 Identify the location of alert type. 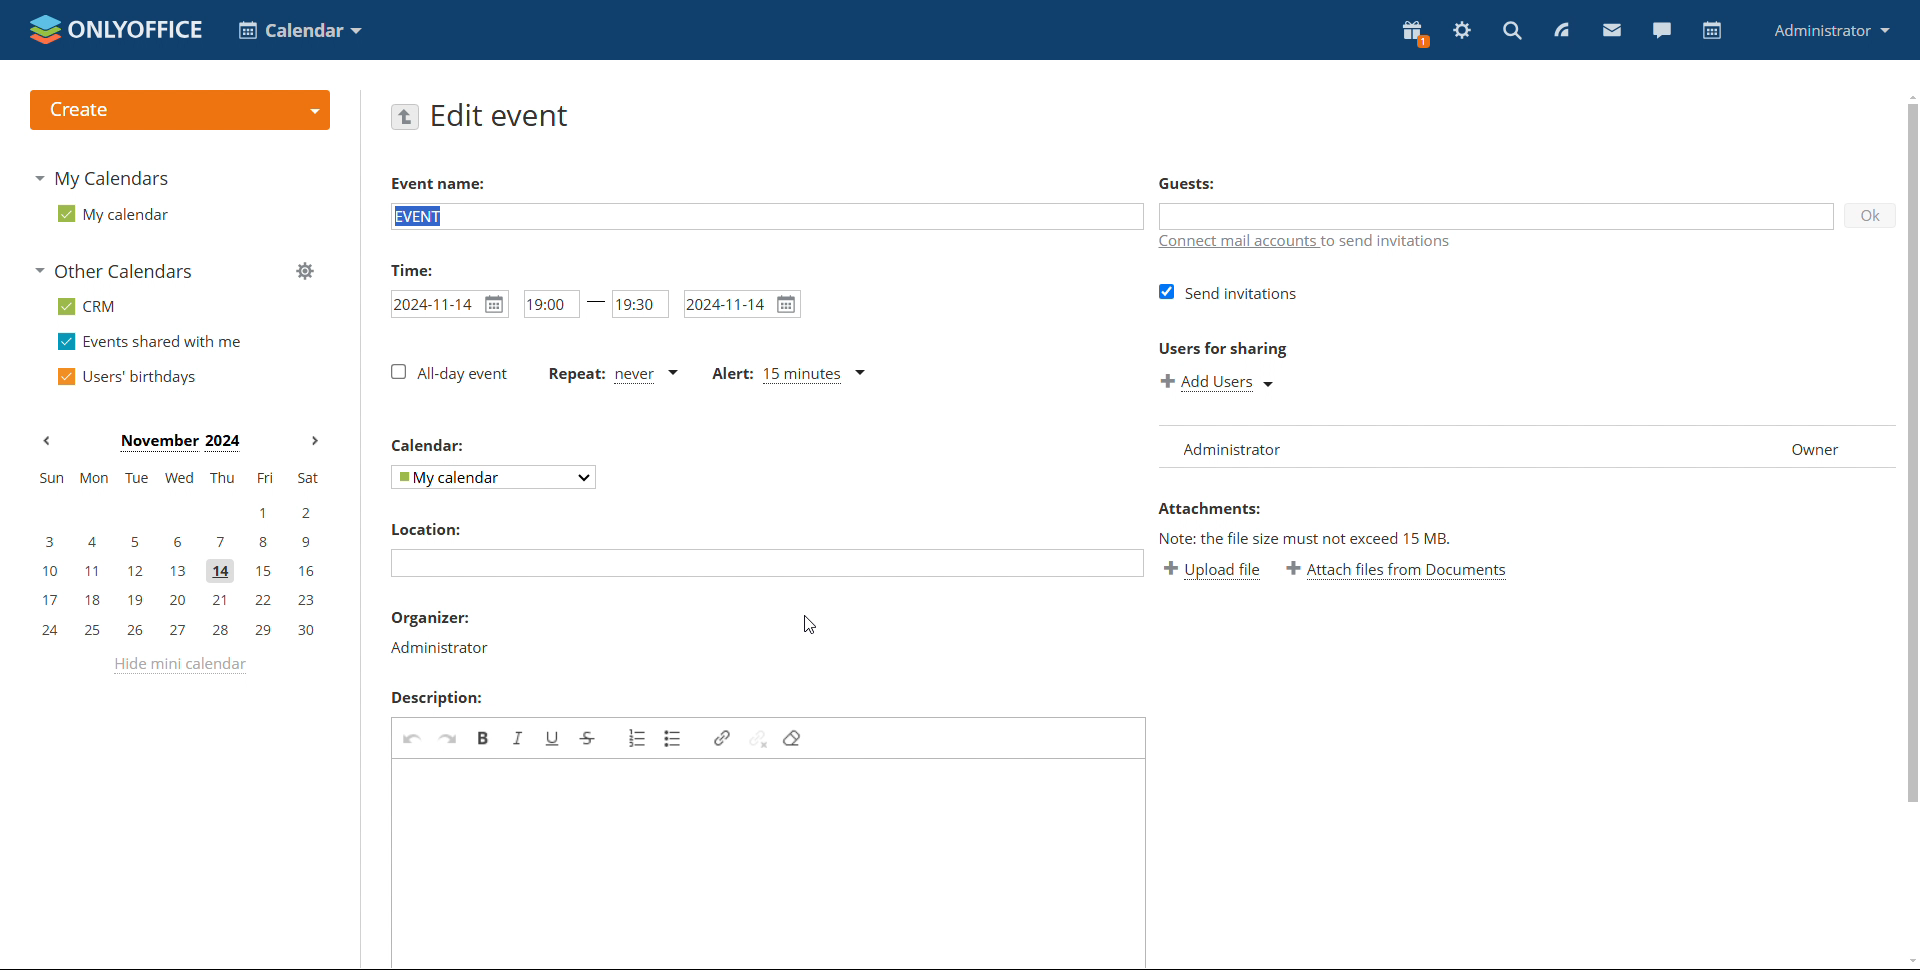
(789, 376).